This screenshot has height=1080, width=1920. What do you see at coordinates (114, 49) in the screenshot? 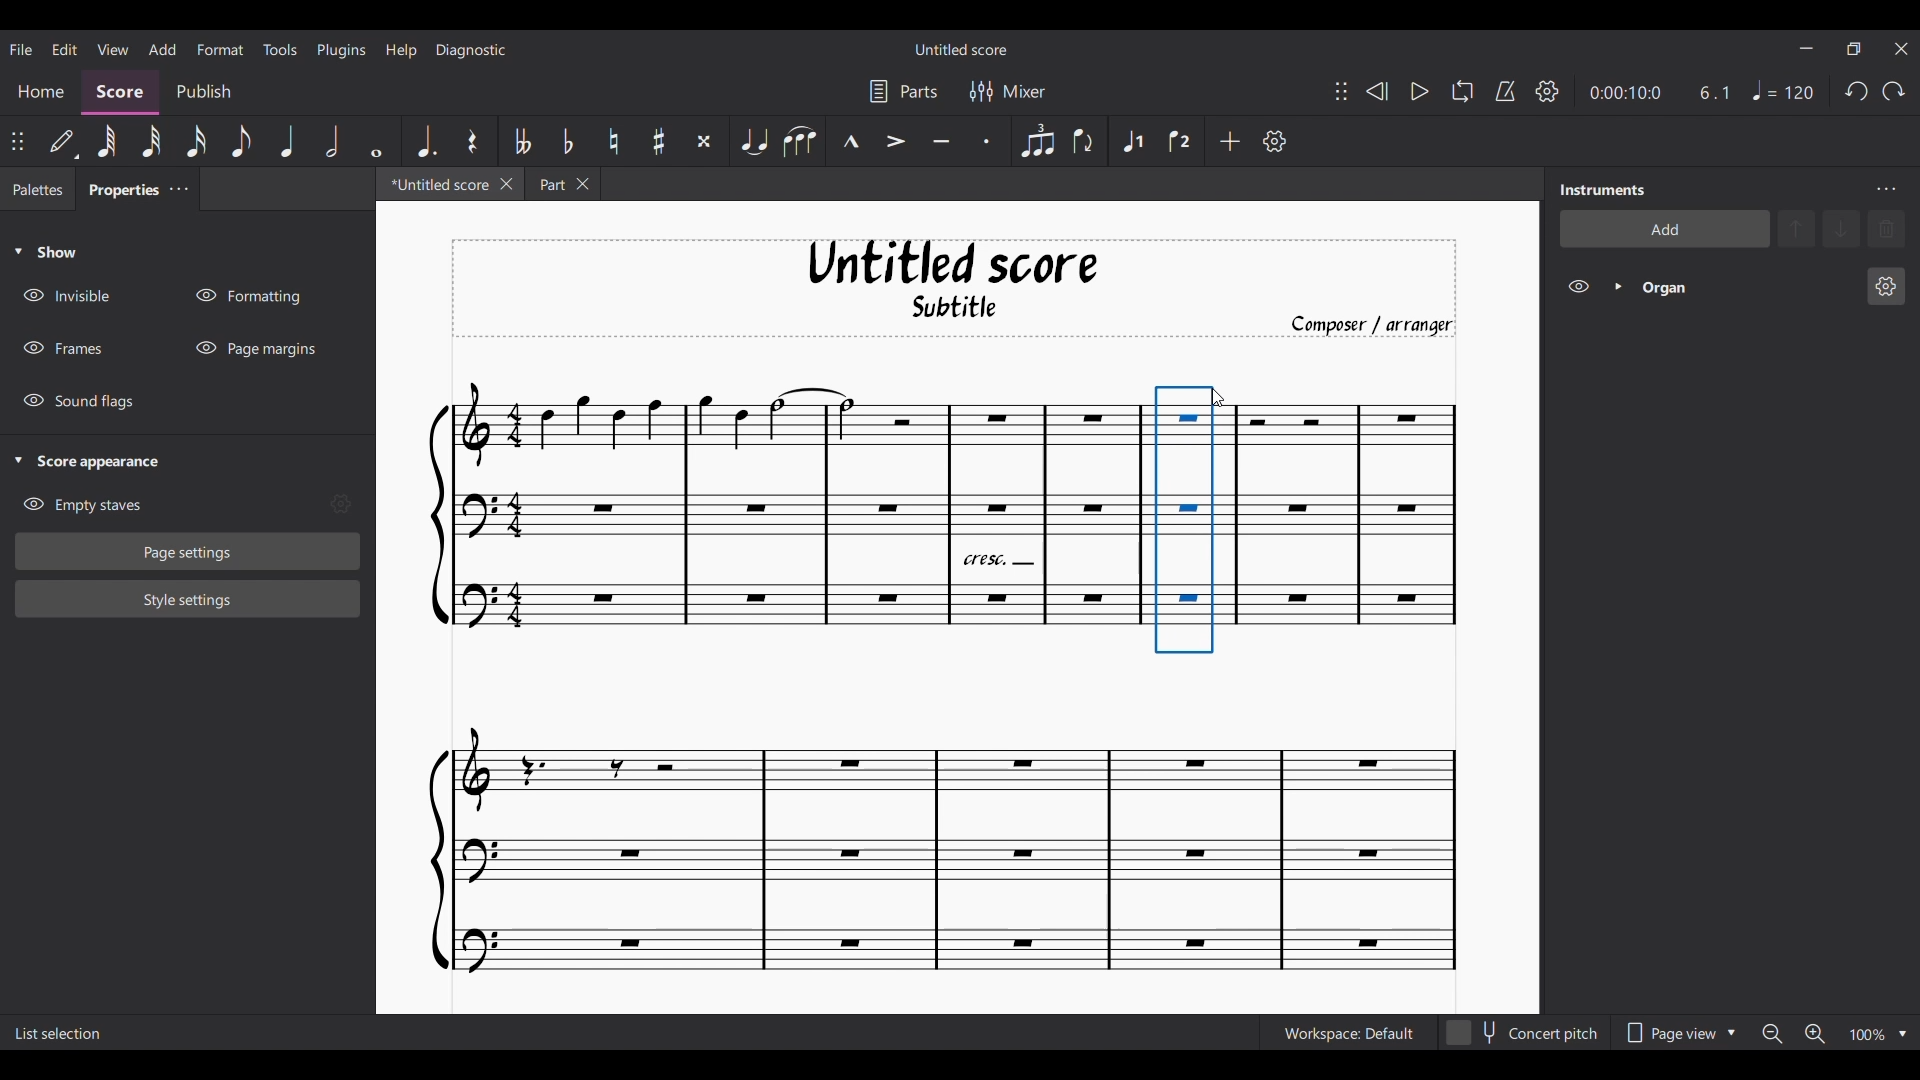
I see `View menu` at bounding box center [114, 49].